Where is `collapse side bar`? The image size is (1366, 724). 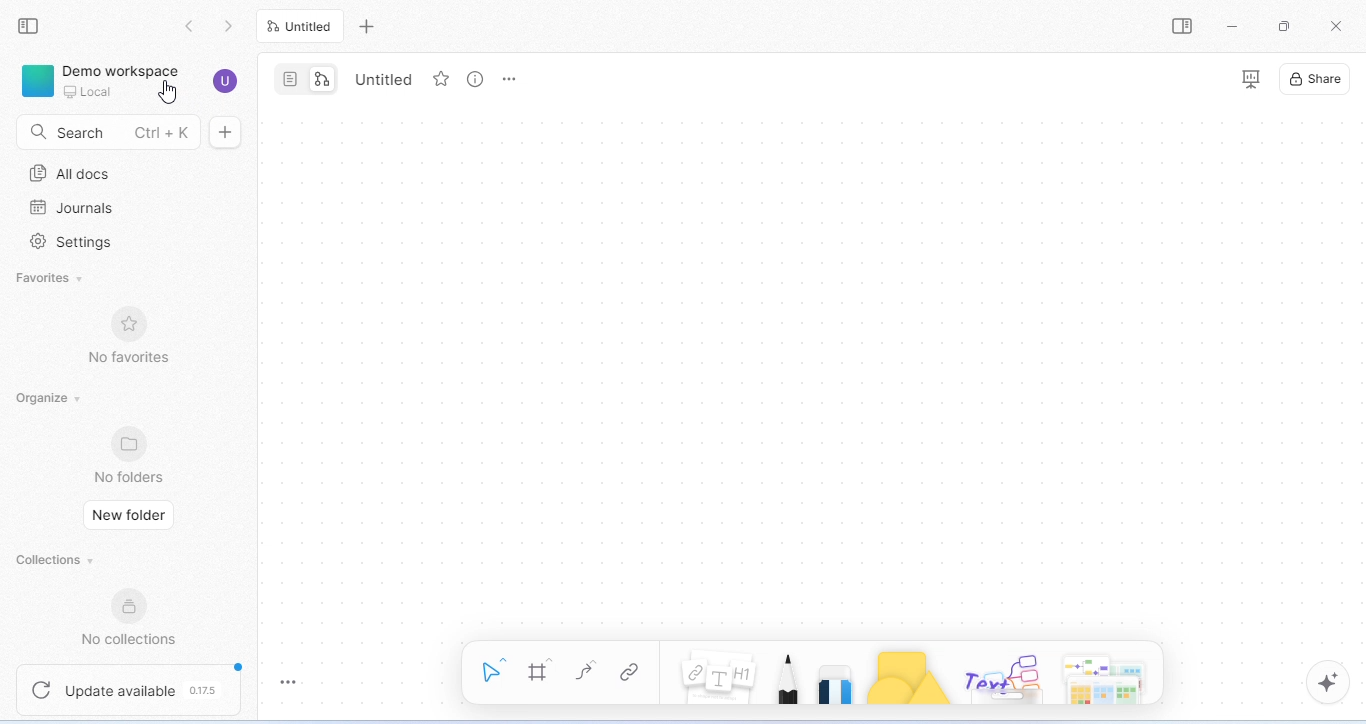 collapse side bar is located at coordinates (34, 27).